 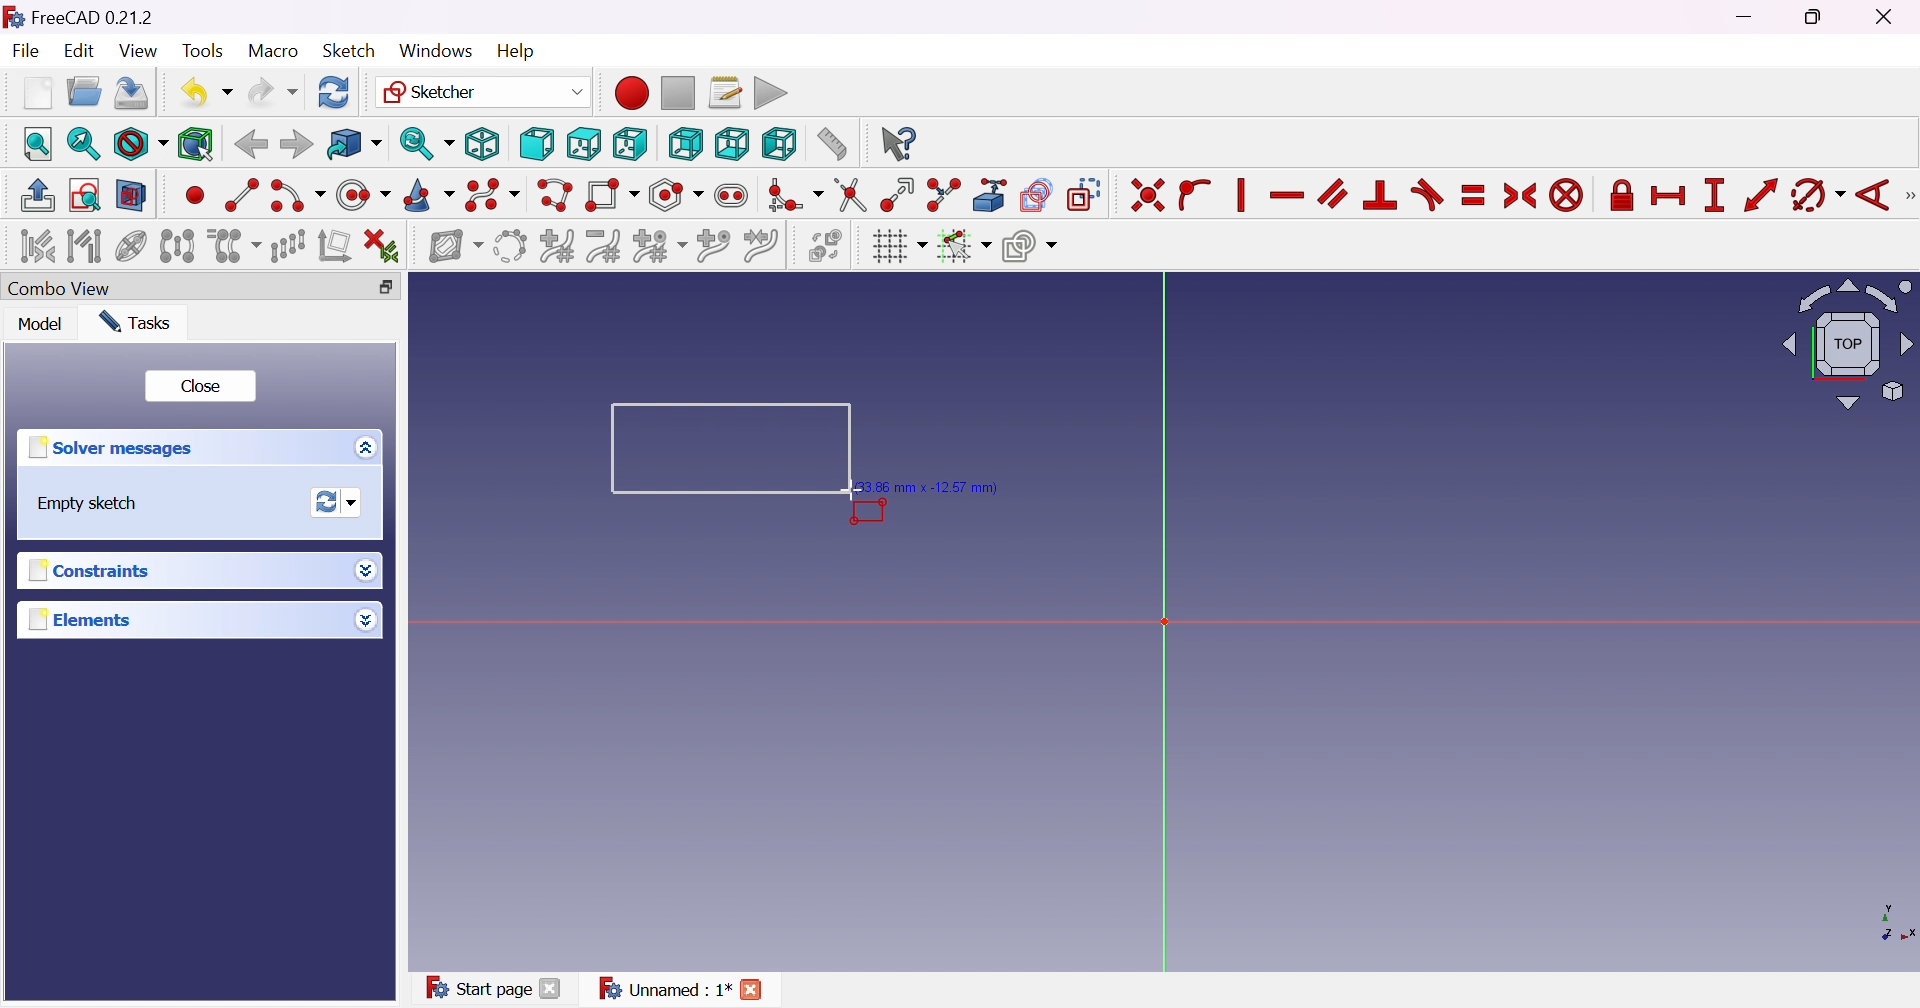 What do you see at coordinates (990, 195) in the screenshot?
I see `Create external geometry` at bounding box center [990, 195].